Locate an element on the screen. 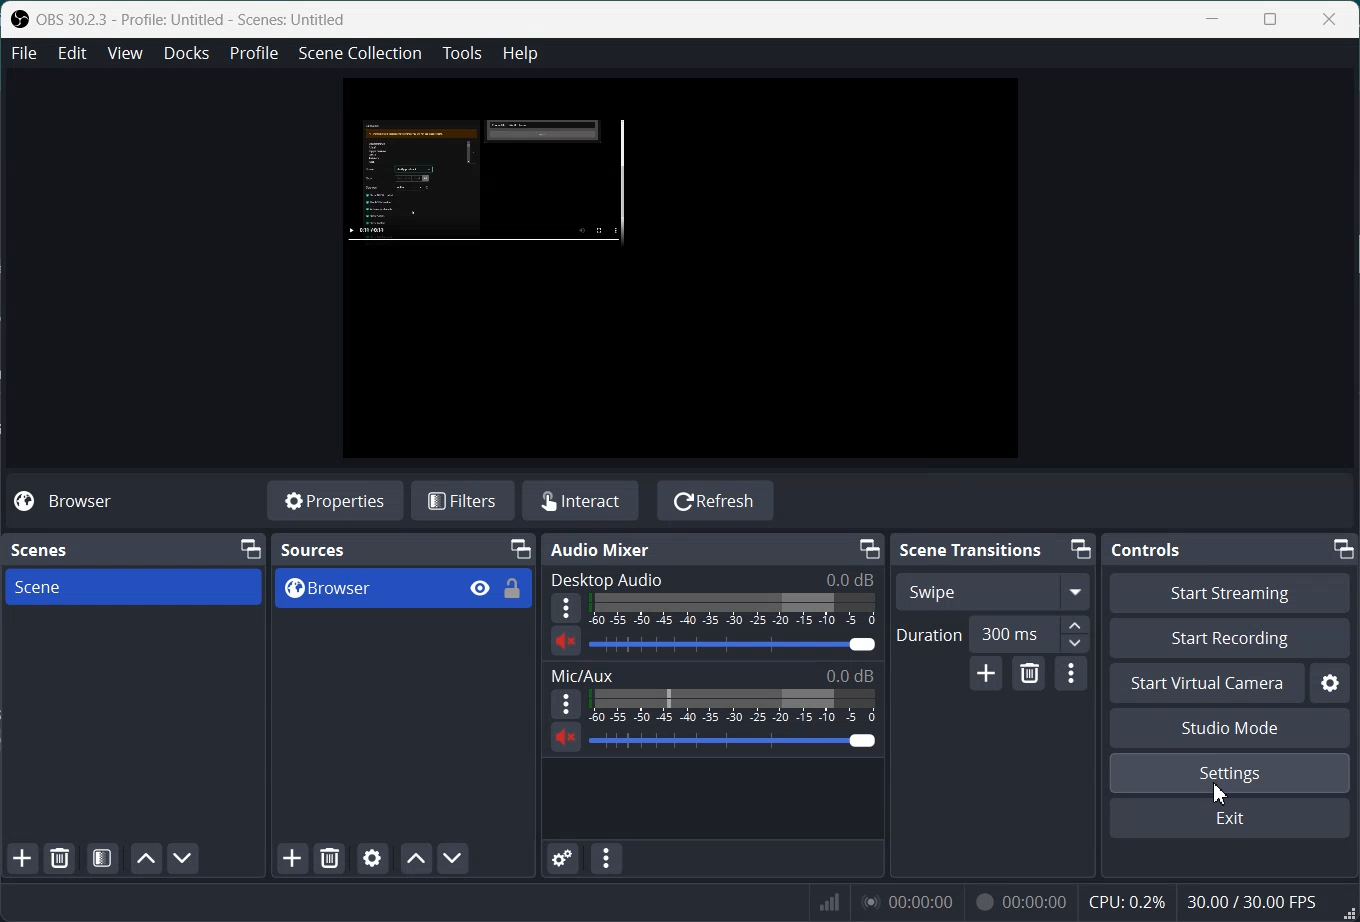  Move Source Up is located at coordinates (417, 858).